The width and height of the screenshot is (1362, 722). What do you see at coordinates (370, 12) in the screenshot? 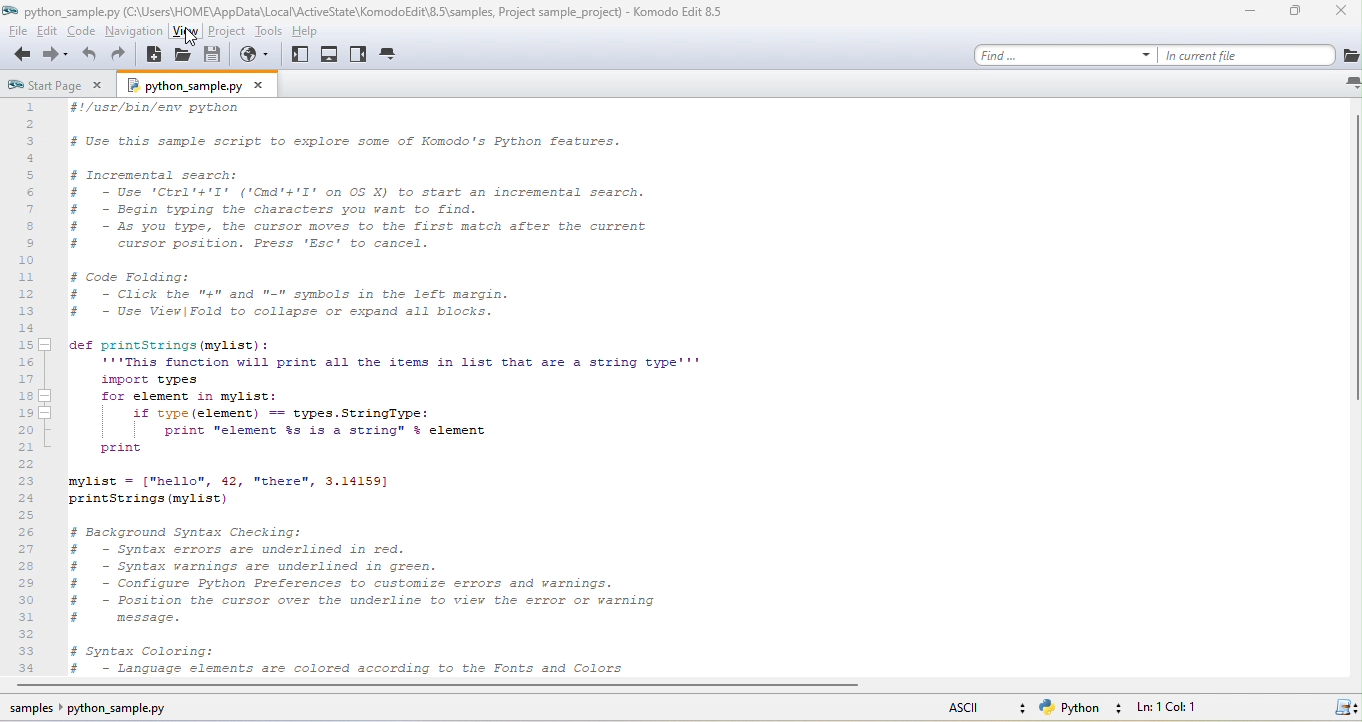
I see `title` at bounding box center [370, 12].